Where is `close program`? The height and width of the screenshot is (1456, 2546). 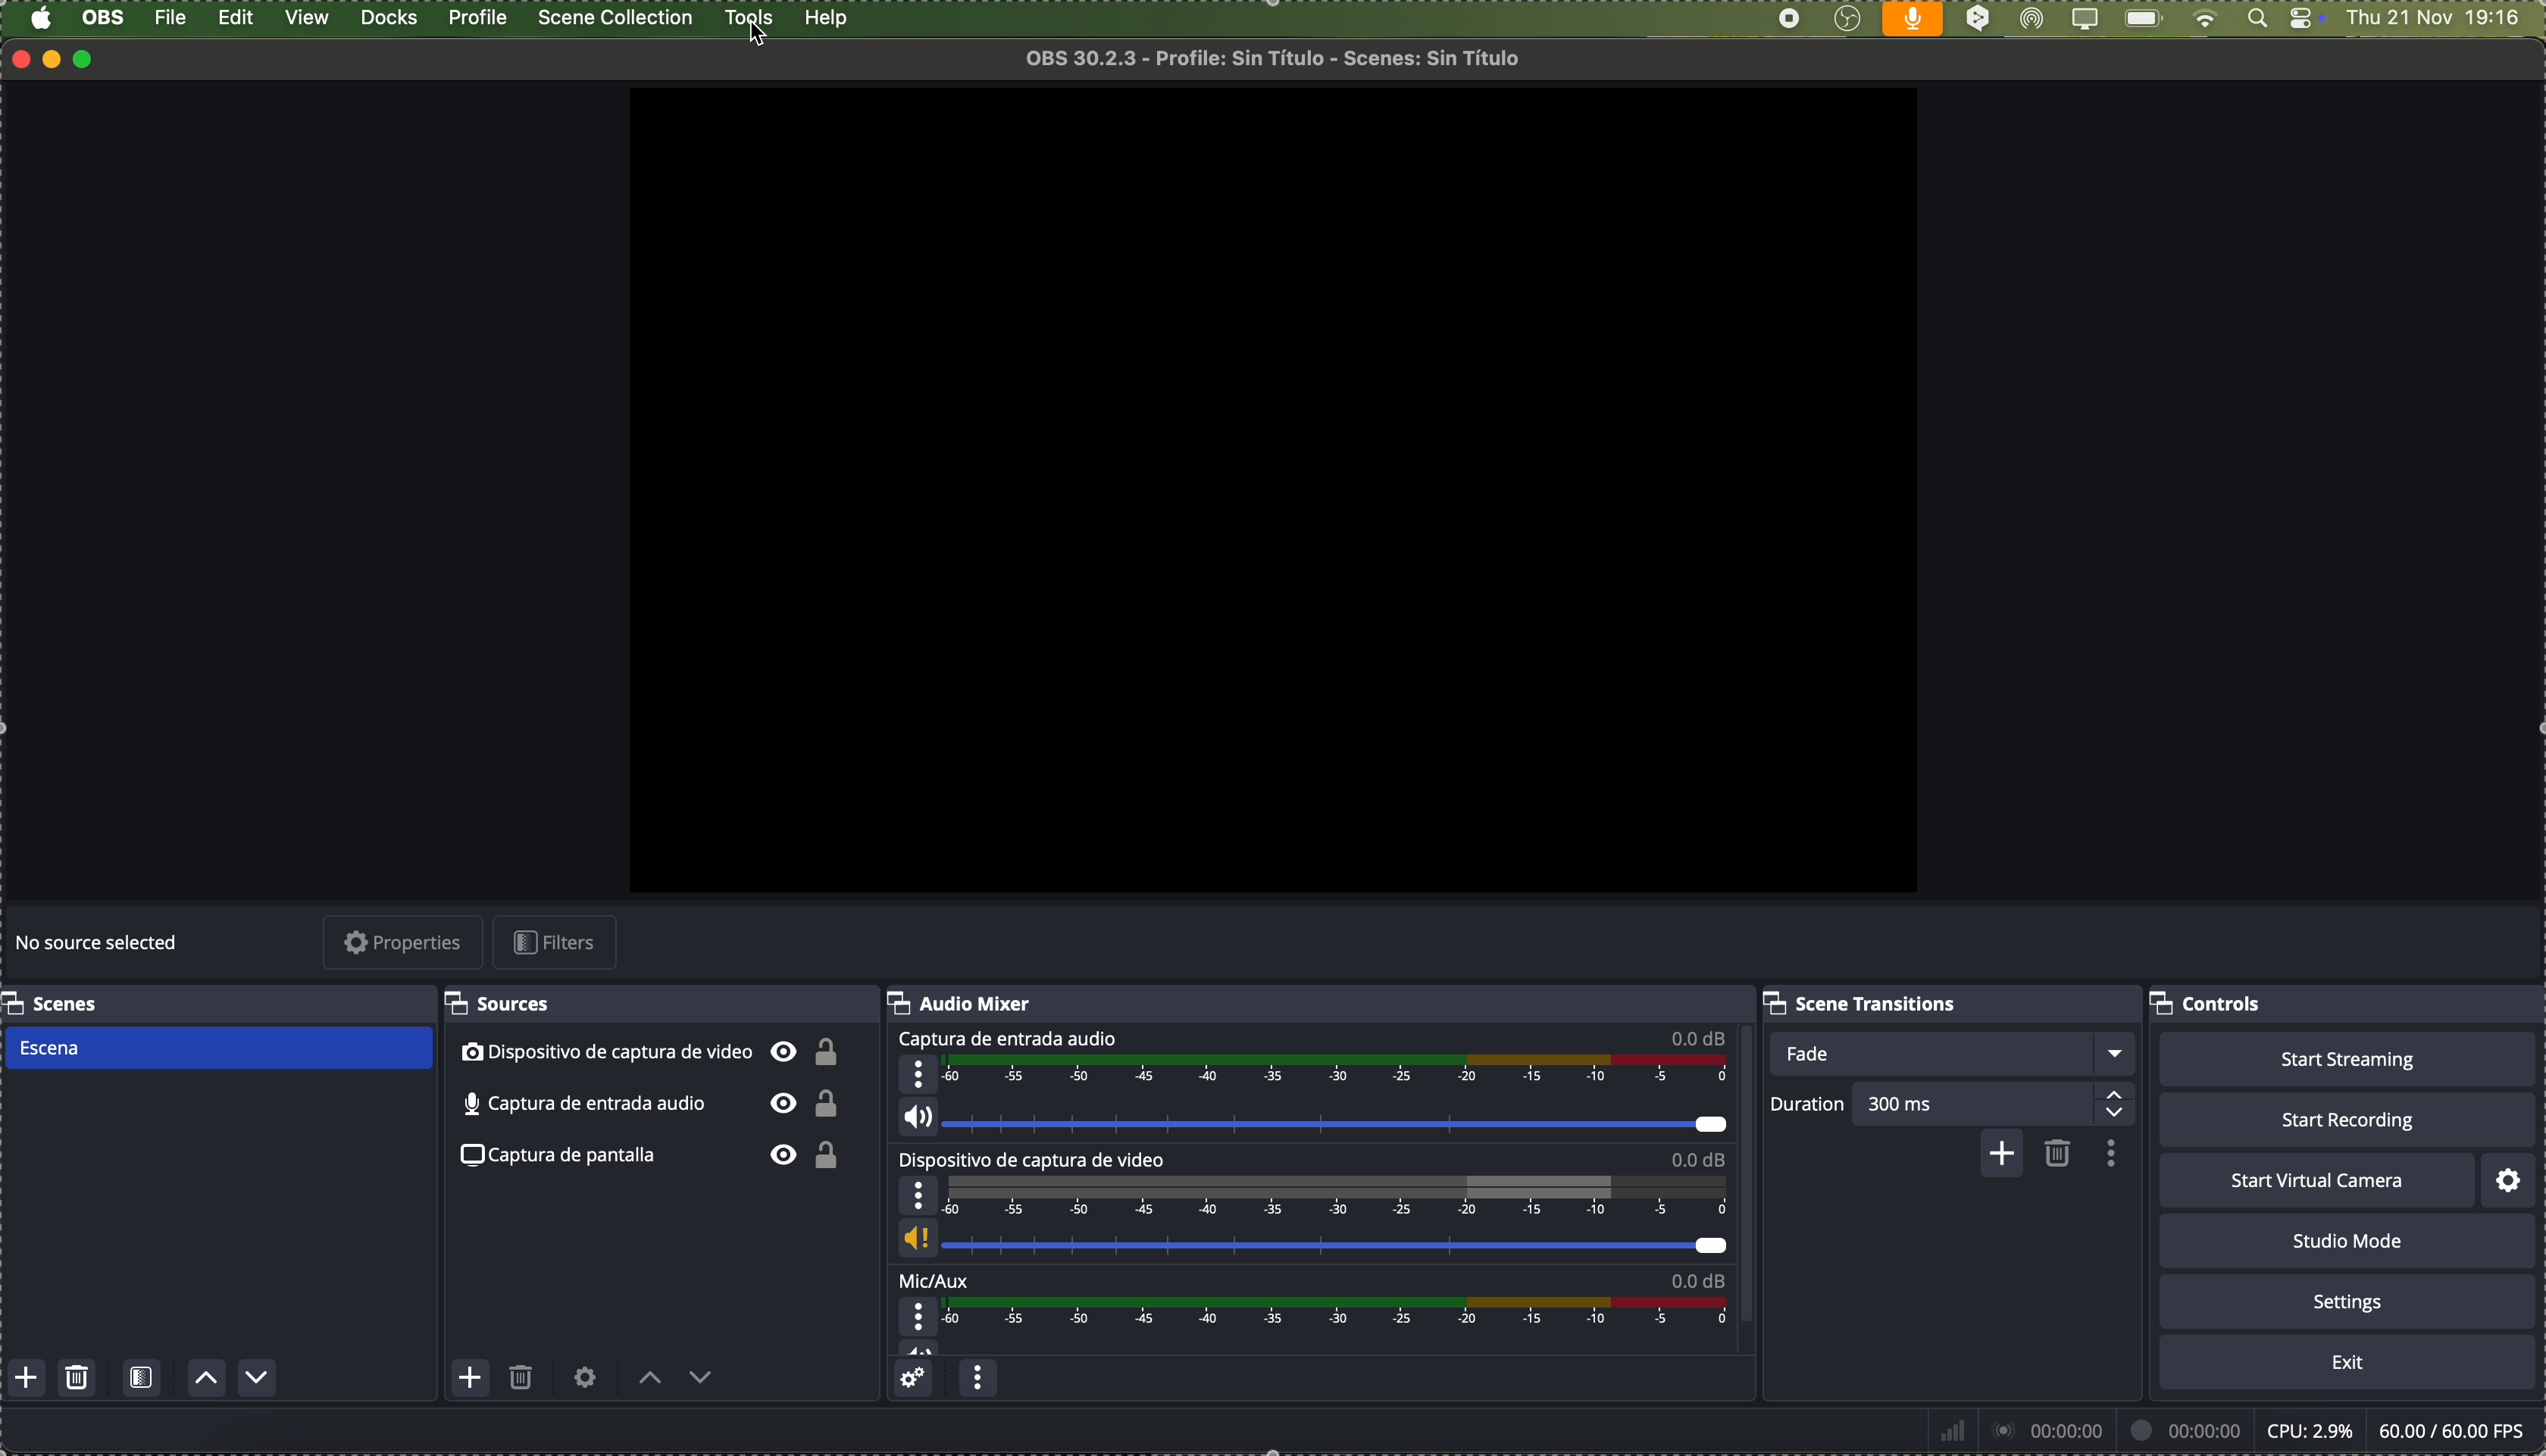 close program is located at coordinates (16, 58).